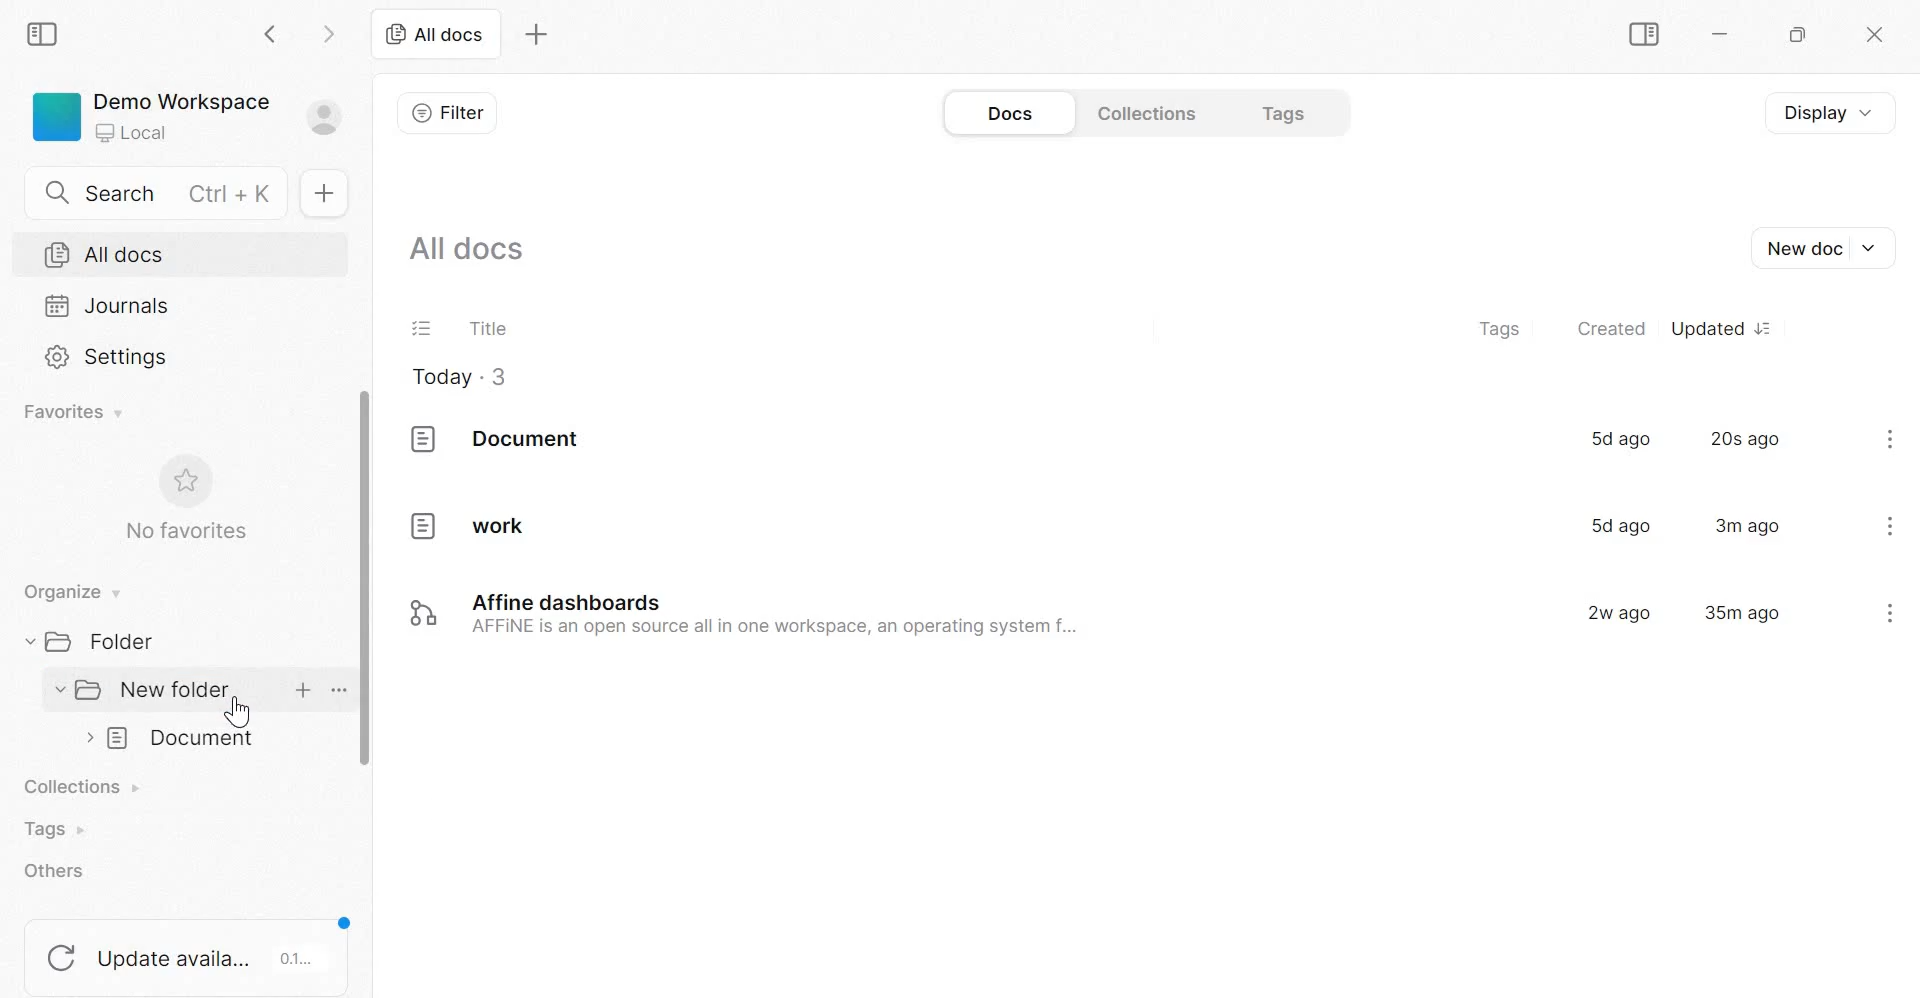 The image size is (1920, 998). Describe the element at coordinates (55, 829) in the screenshot. I see `Tags` at that location.